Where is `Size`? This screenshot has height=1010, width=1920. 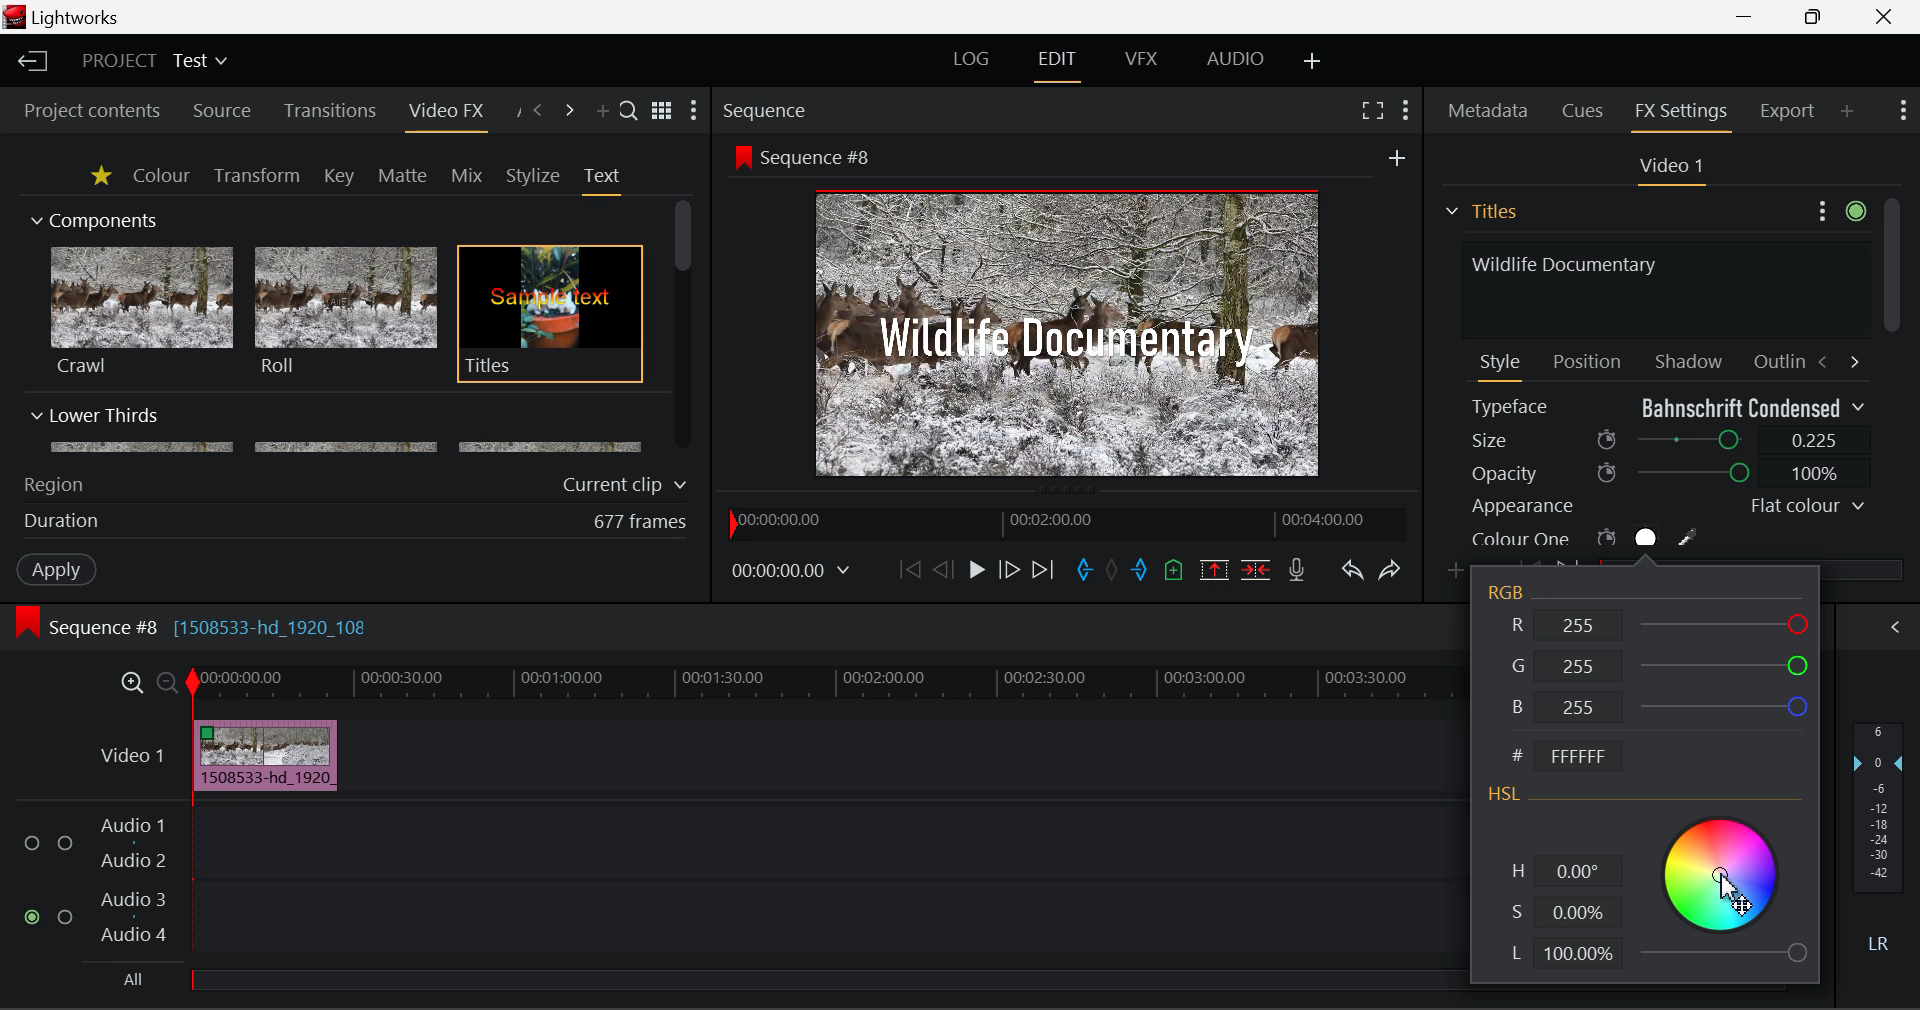
Size is located at coordinates (1670, 438).